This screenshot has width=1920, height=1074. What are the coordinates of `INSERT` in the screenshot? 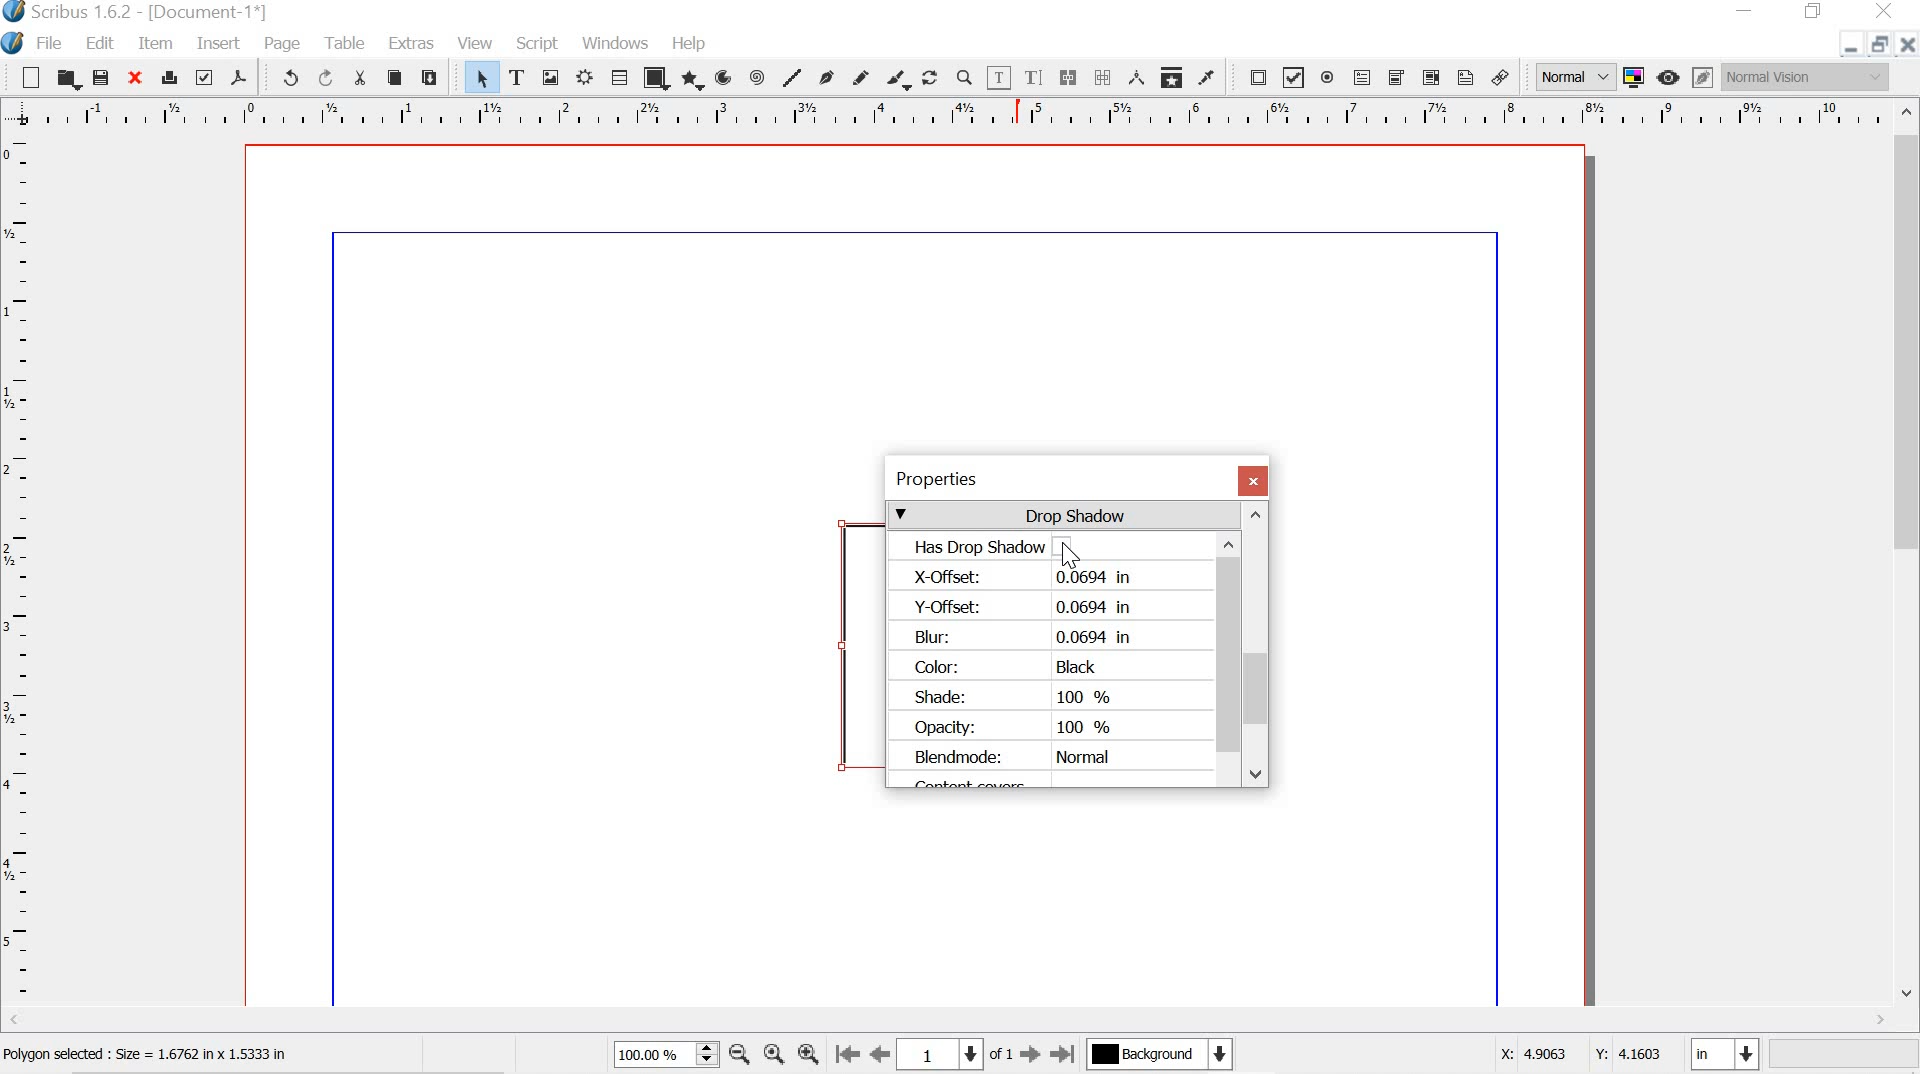 It's located at (217, 45).